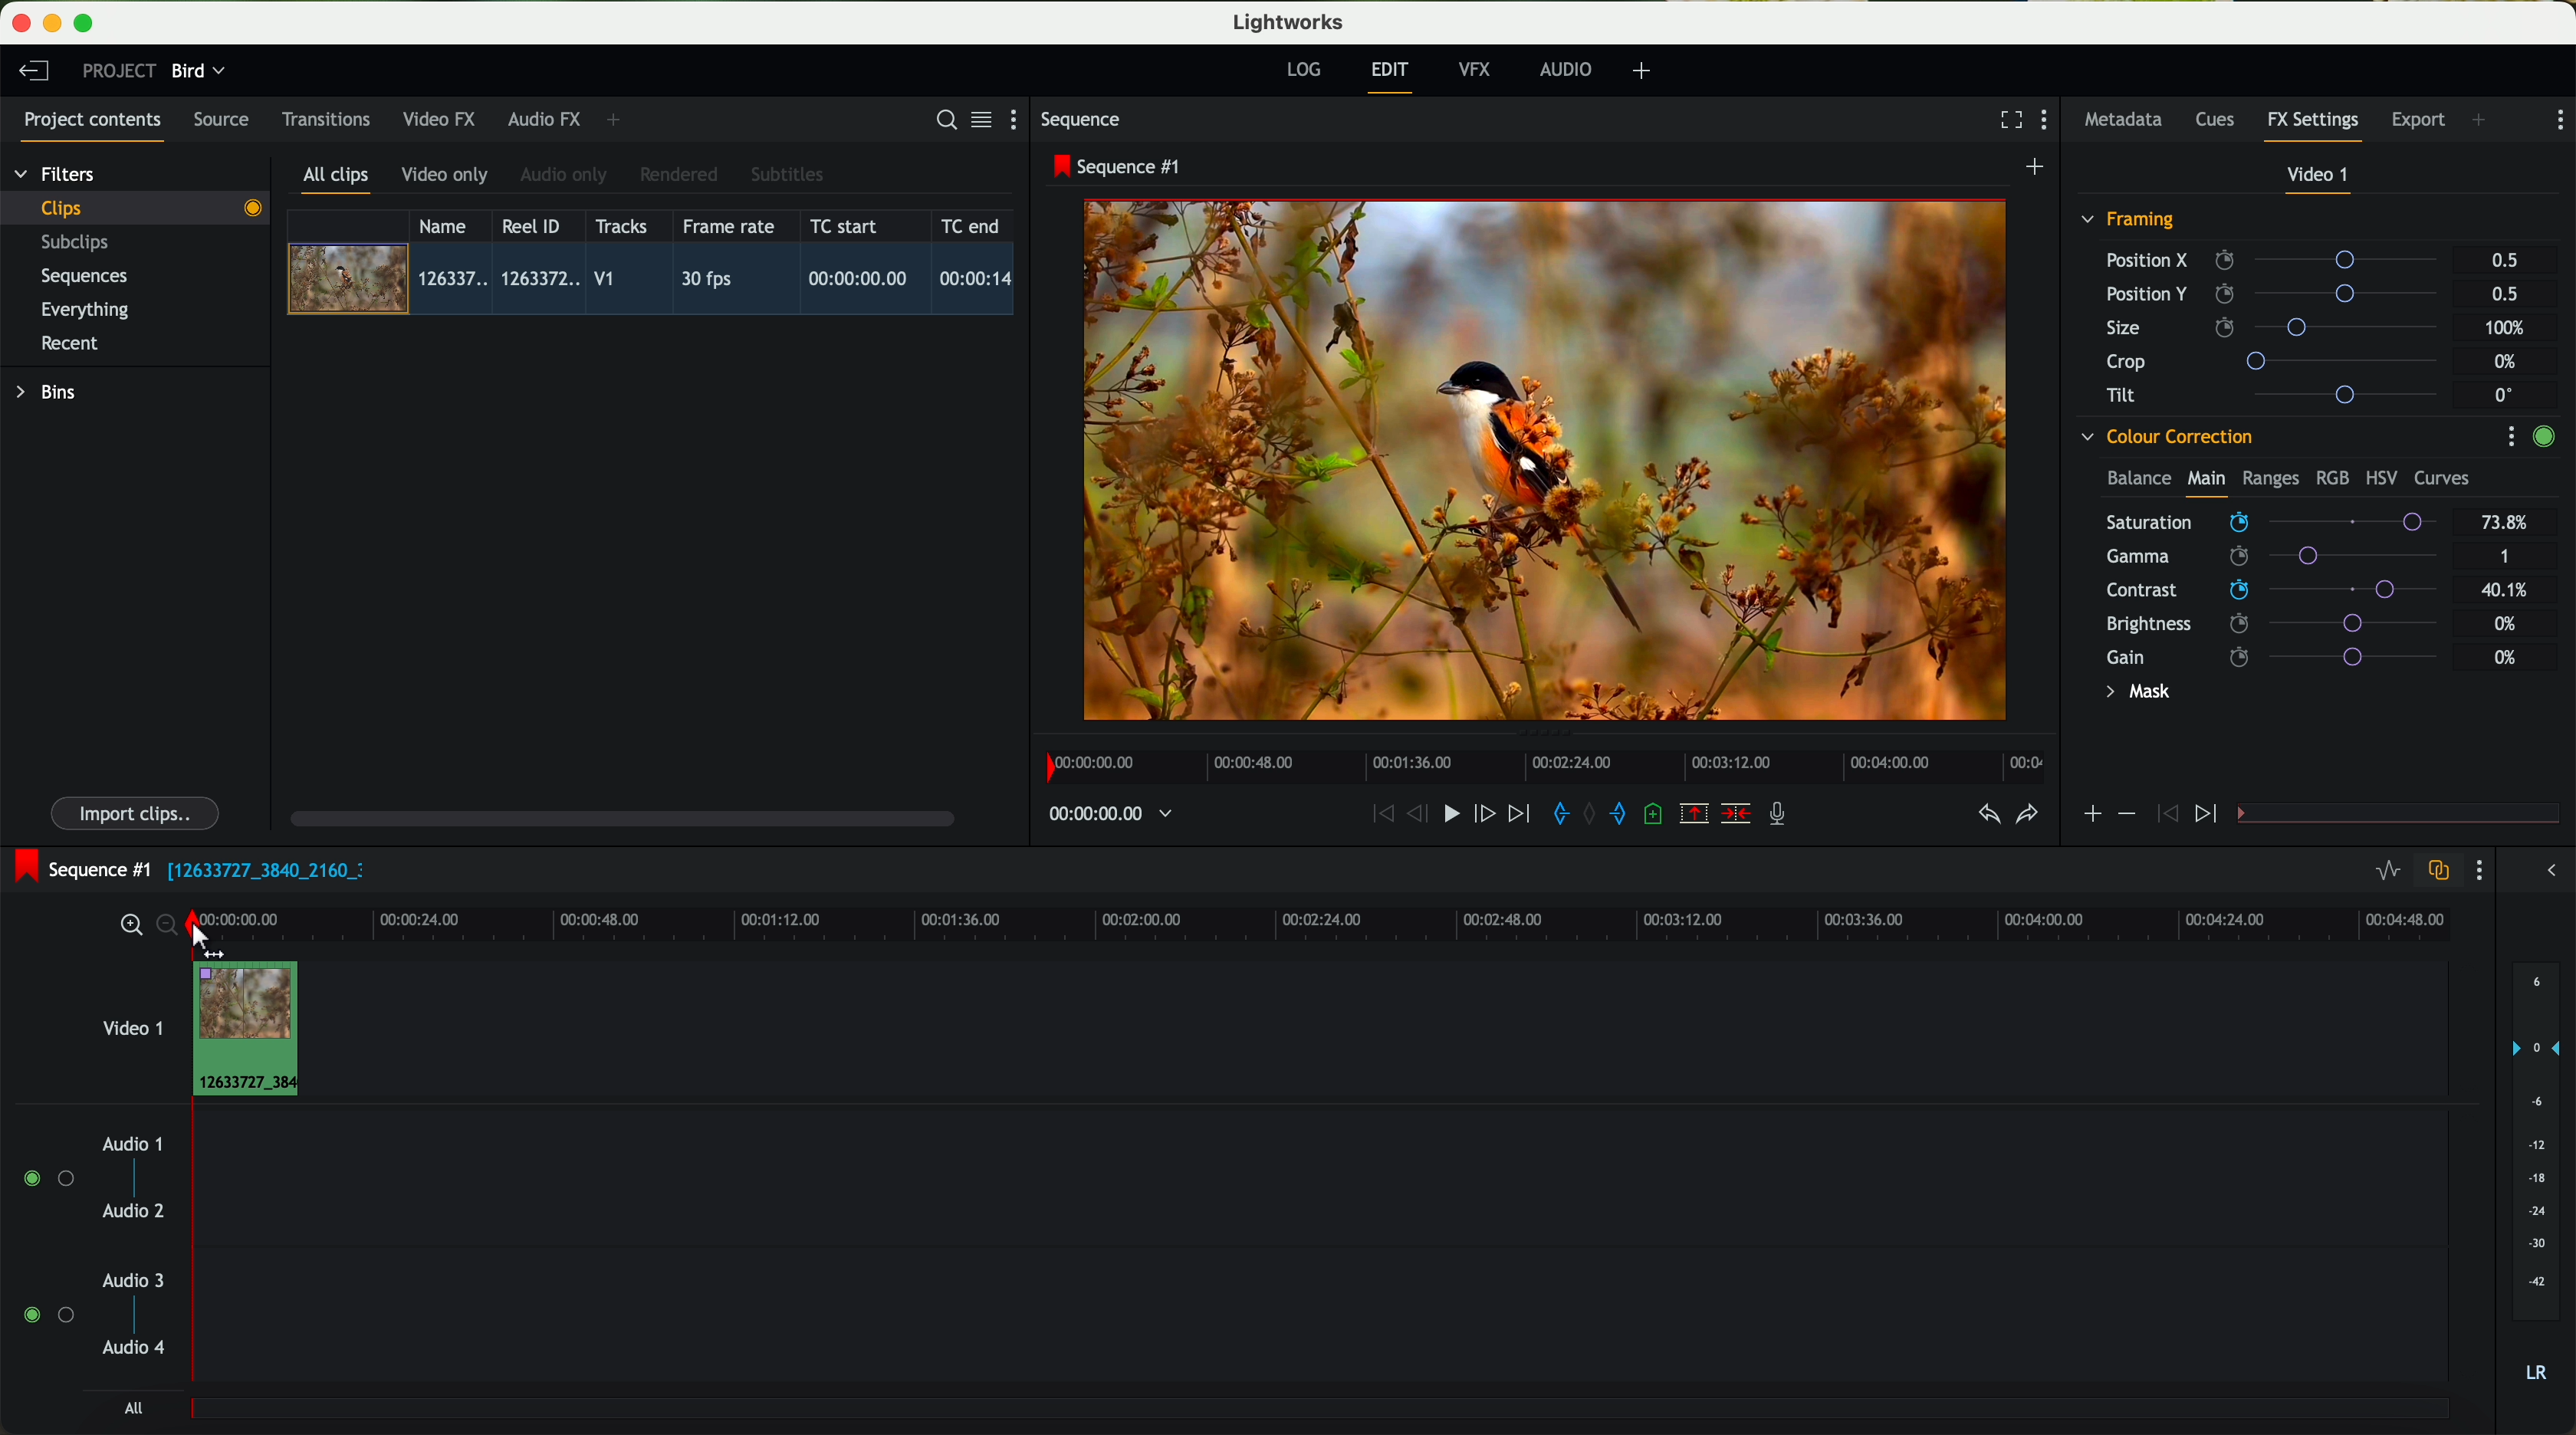 The image size is (2576, 1435). I want to click on position X, so click(2279, 260).